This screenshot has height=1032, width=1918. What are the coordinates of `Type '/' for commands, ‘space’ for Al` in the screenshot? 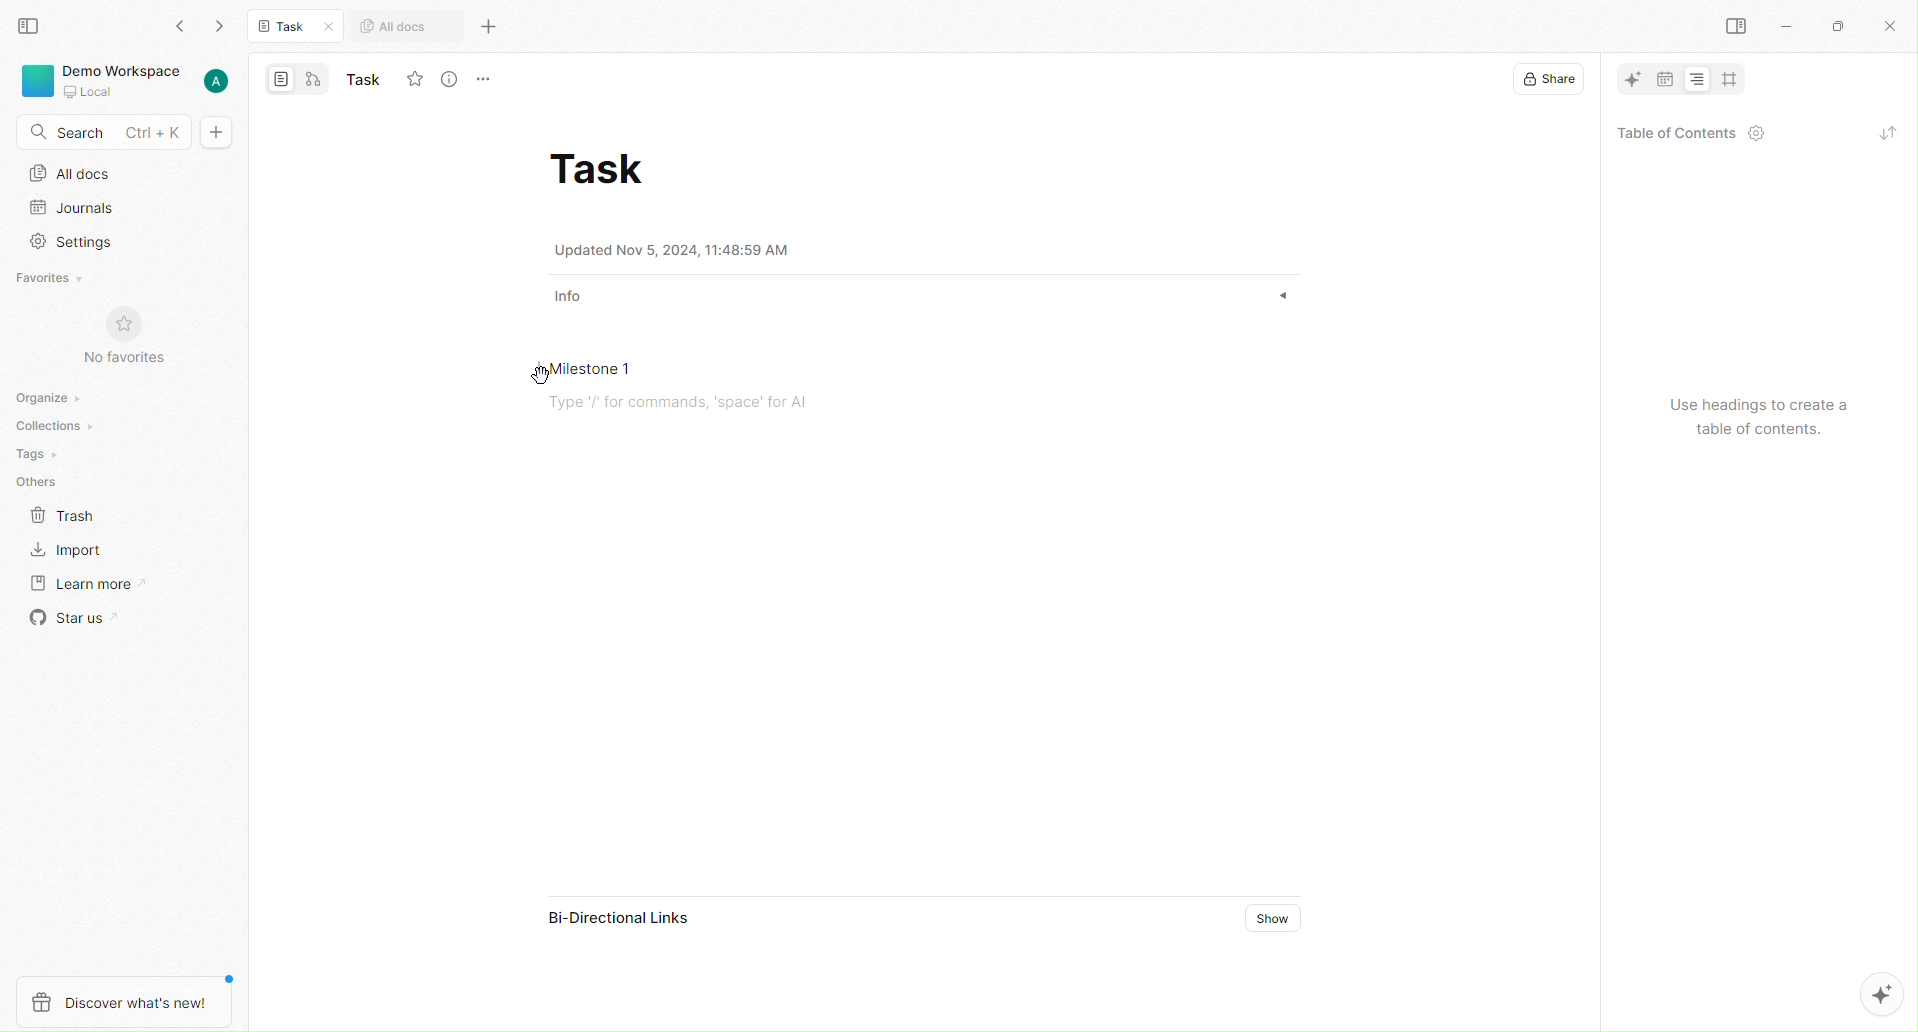 It's located at (823, 403).